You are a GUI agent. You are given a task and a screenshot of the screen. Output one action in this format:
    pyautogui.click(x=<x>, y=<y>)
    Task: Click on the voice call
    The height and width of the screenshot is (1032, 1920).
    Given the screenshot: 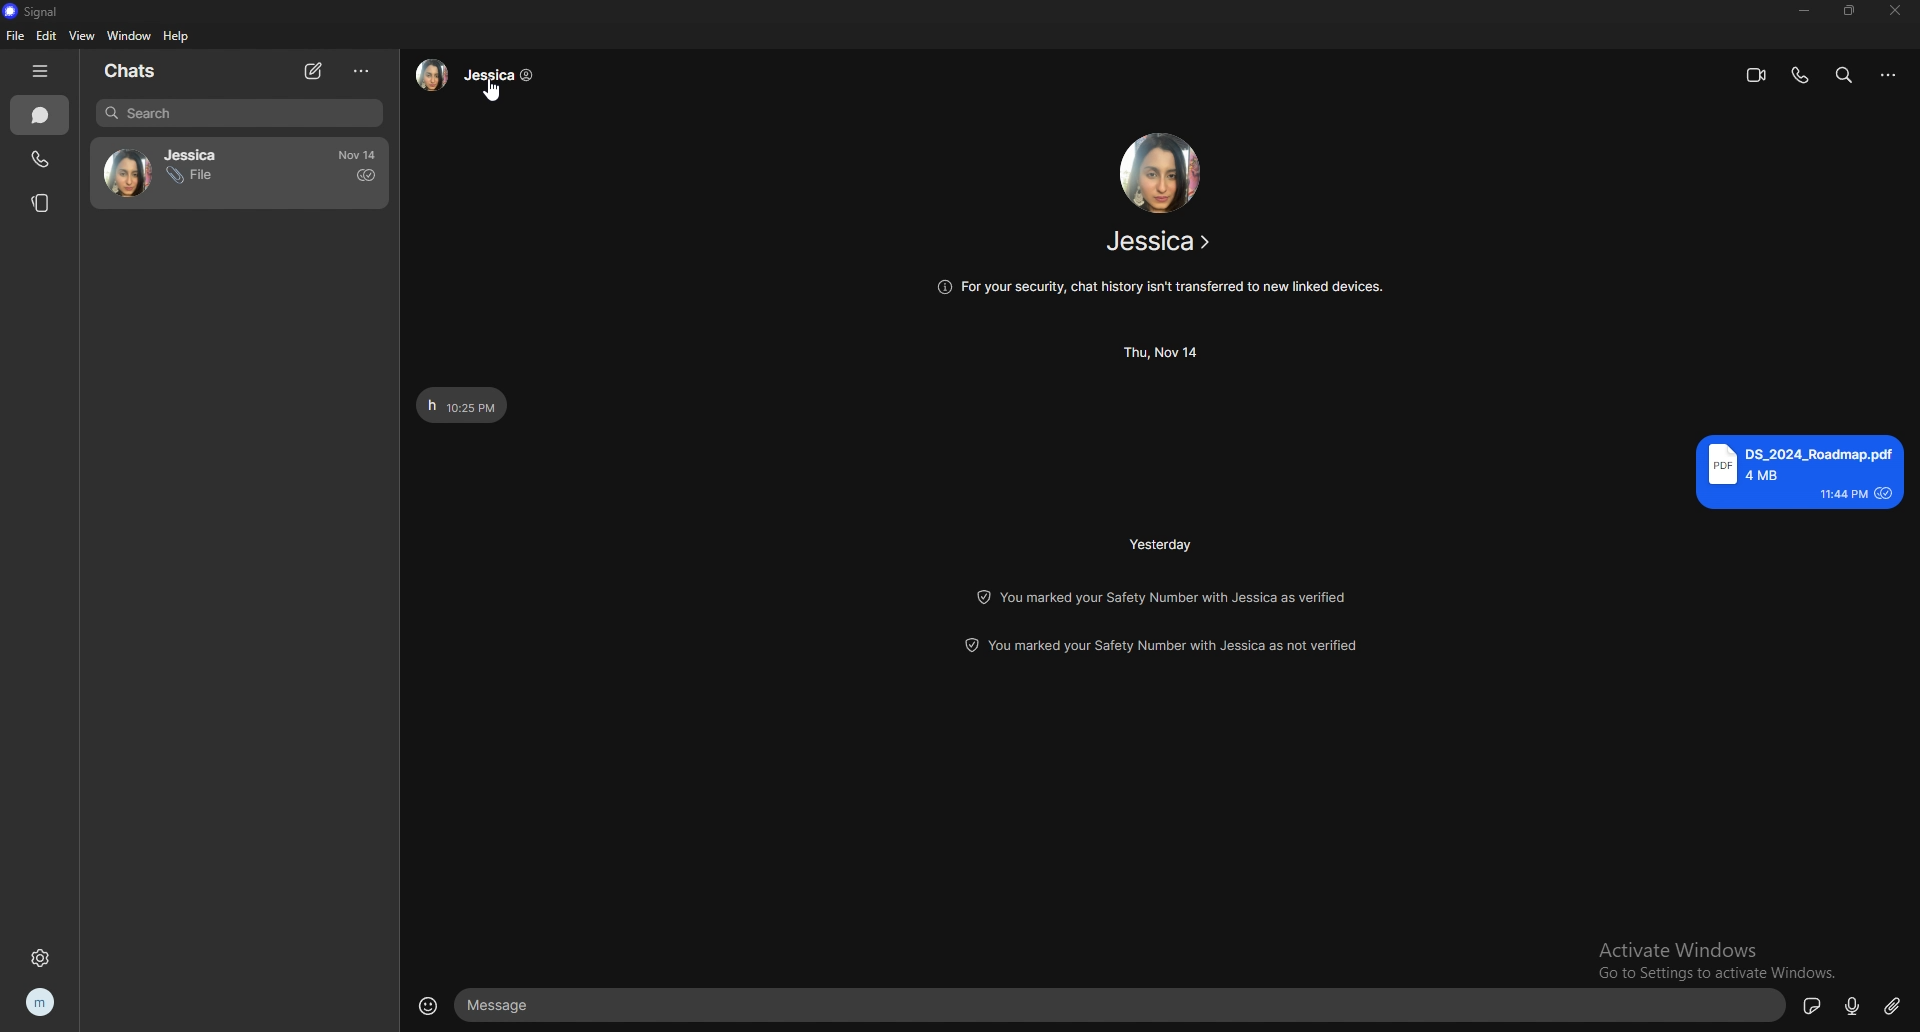 What is the action you would take?
    pyautogui.click(x=1801, y=76)
    